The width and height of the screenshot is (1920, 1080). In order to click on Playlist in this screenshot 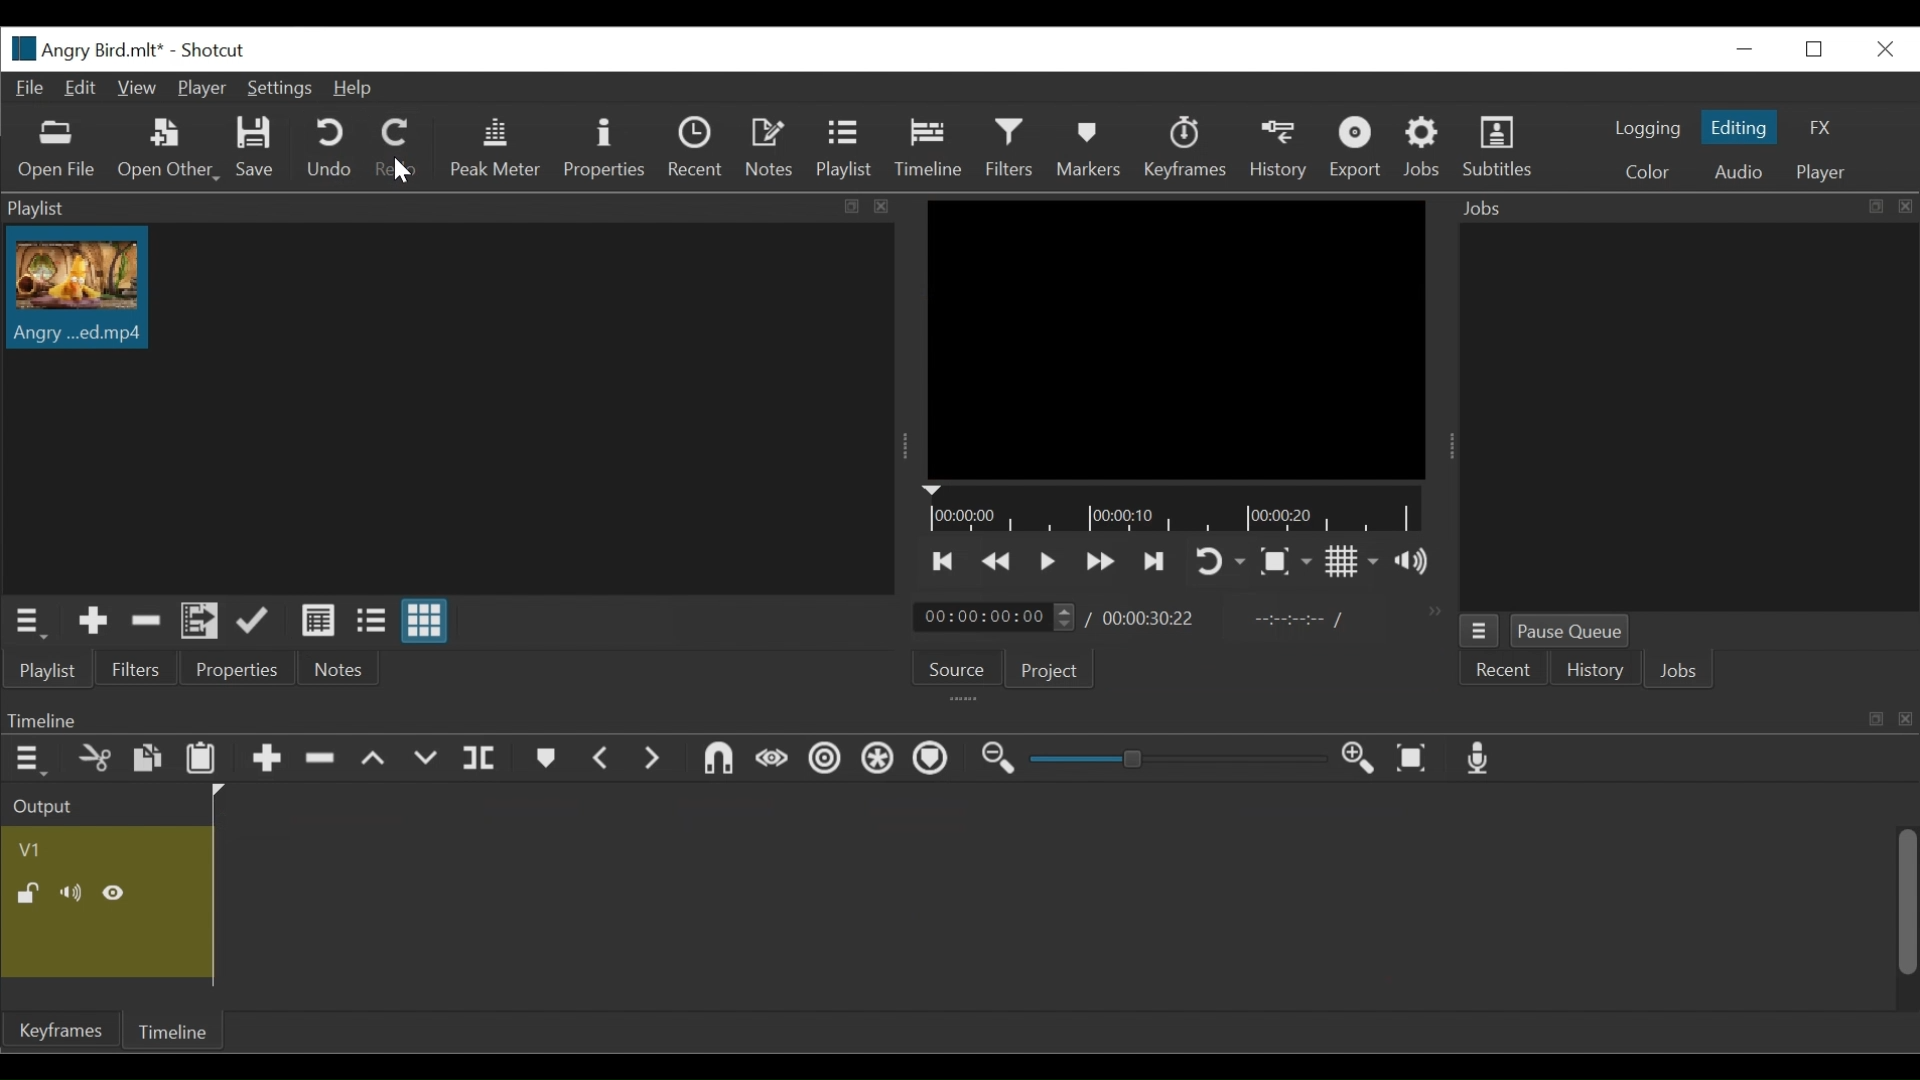, I will do `click(844, 150)`.